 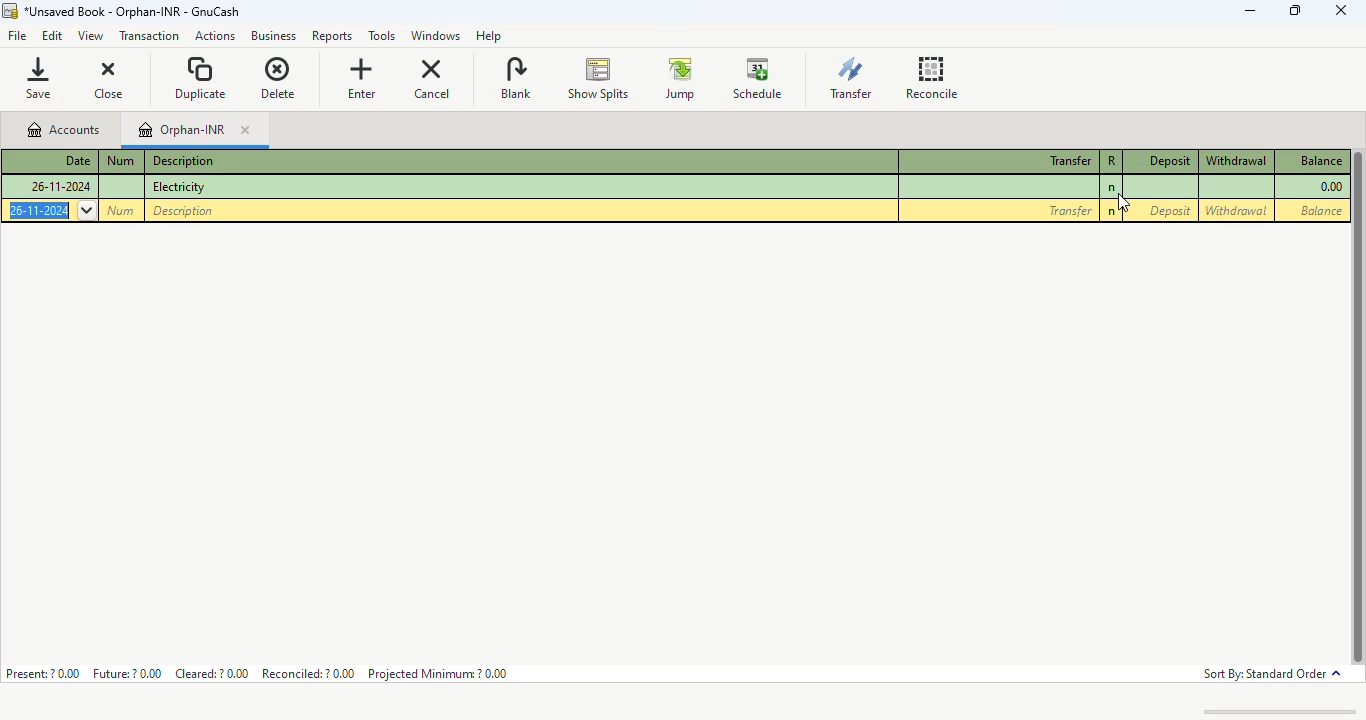 I want to click on title, so click(x=131, y=12).